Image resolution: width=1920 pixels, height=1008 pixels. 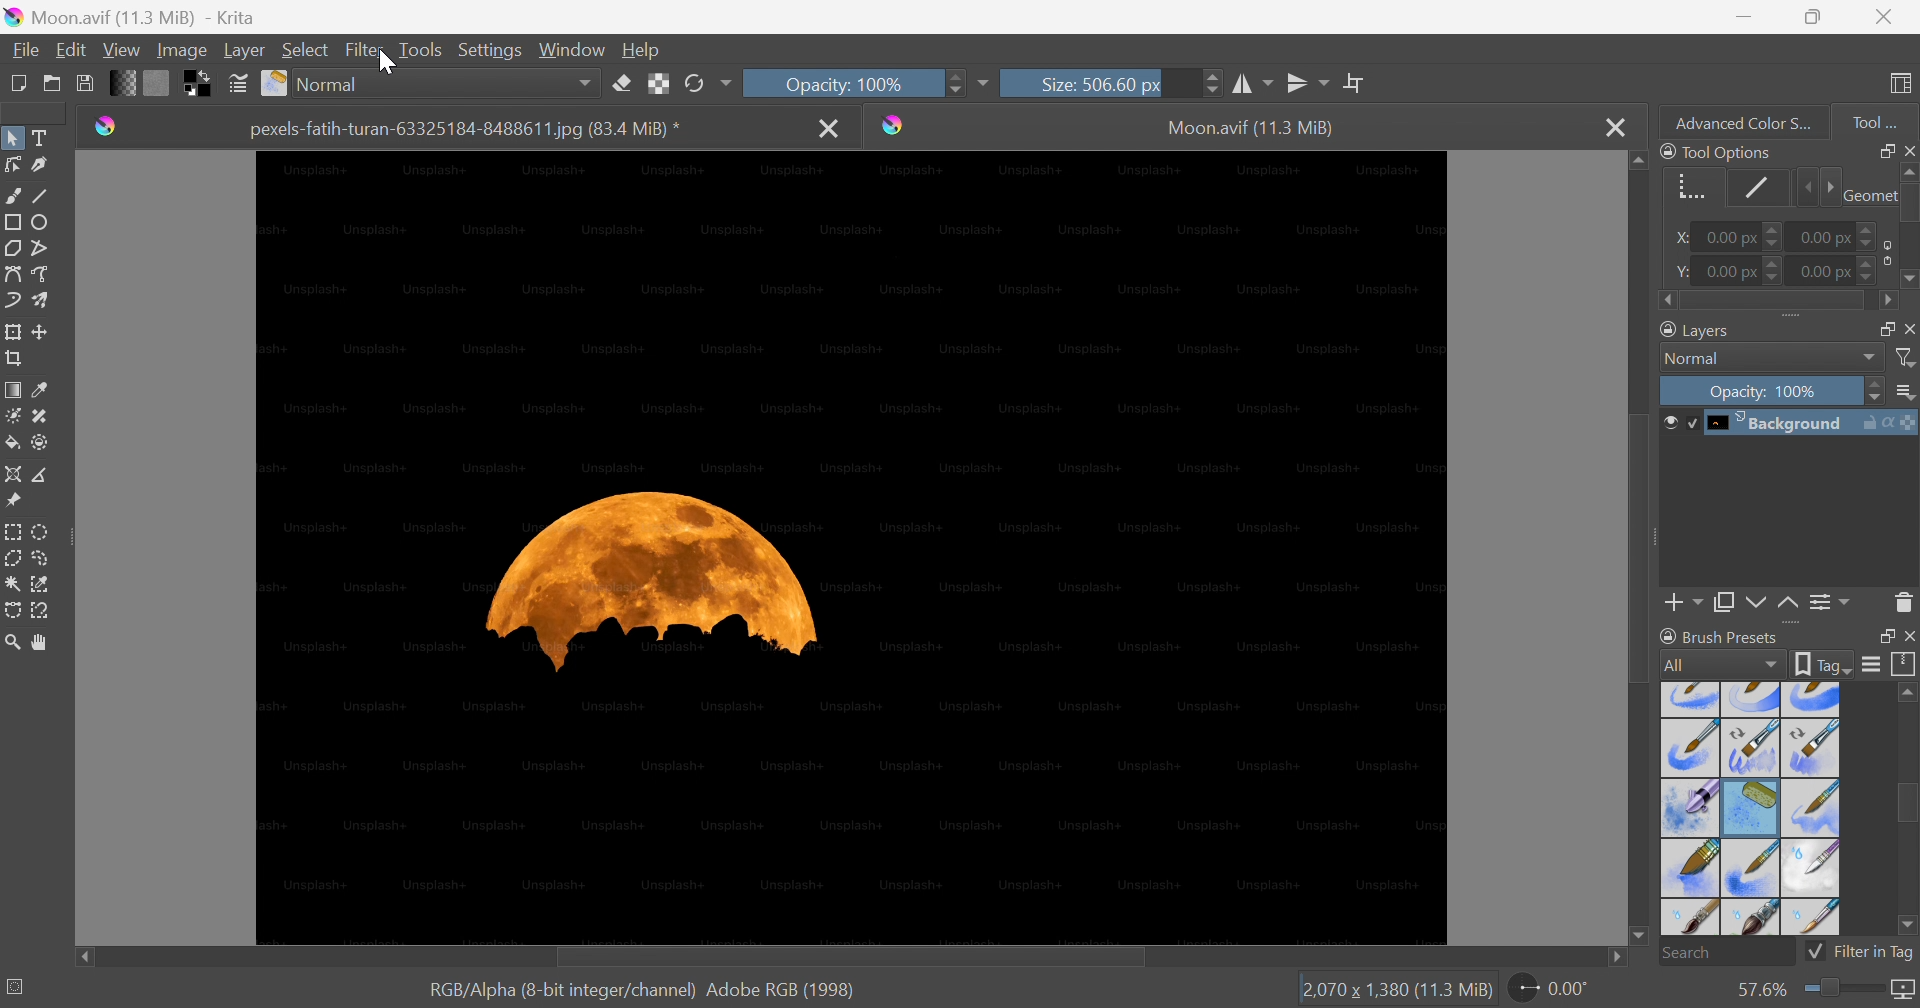 What do you see at coordinates (706, 84) in the screenshot?
I see `Reload original preset` at bounding box center [706, 84].